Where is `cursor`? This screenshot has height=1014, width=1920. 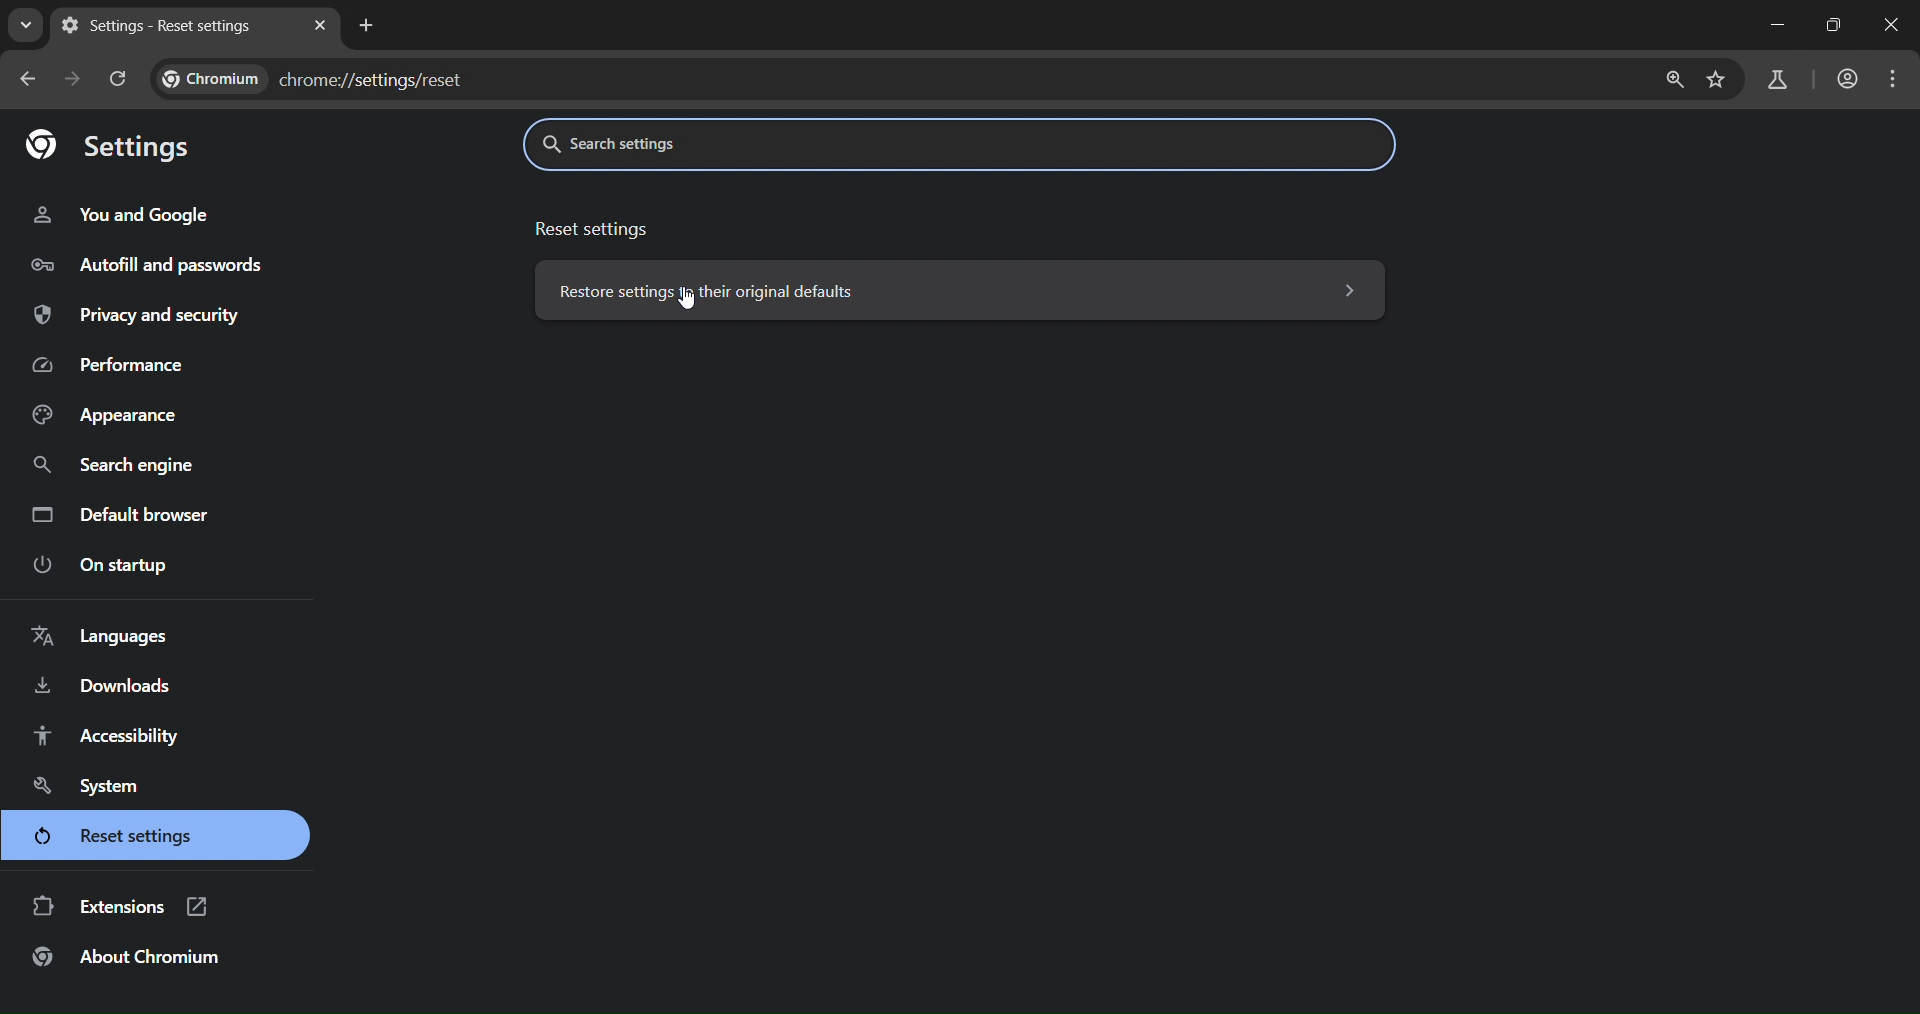
cursor is located at coordinates (690, 307).